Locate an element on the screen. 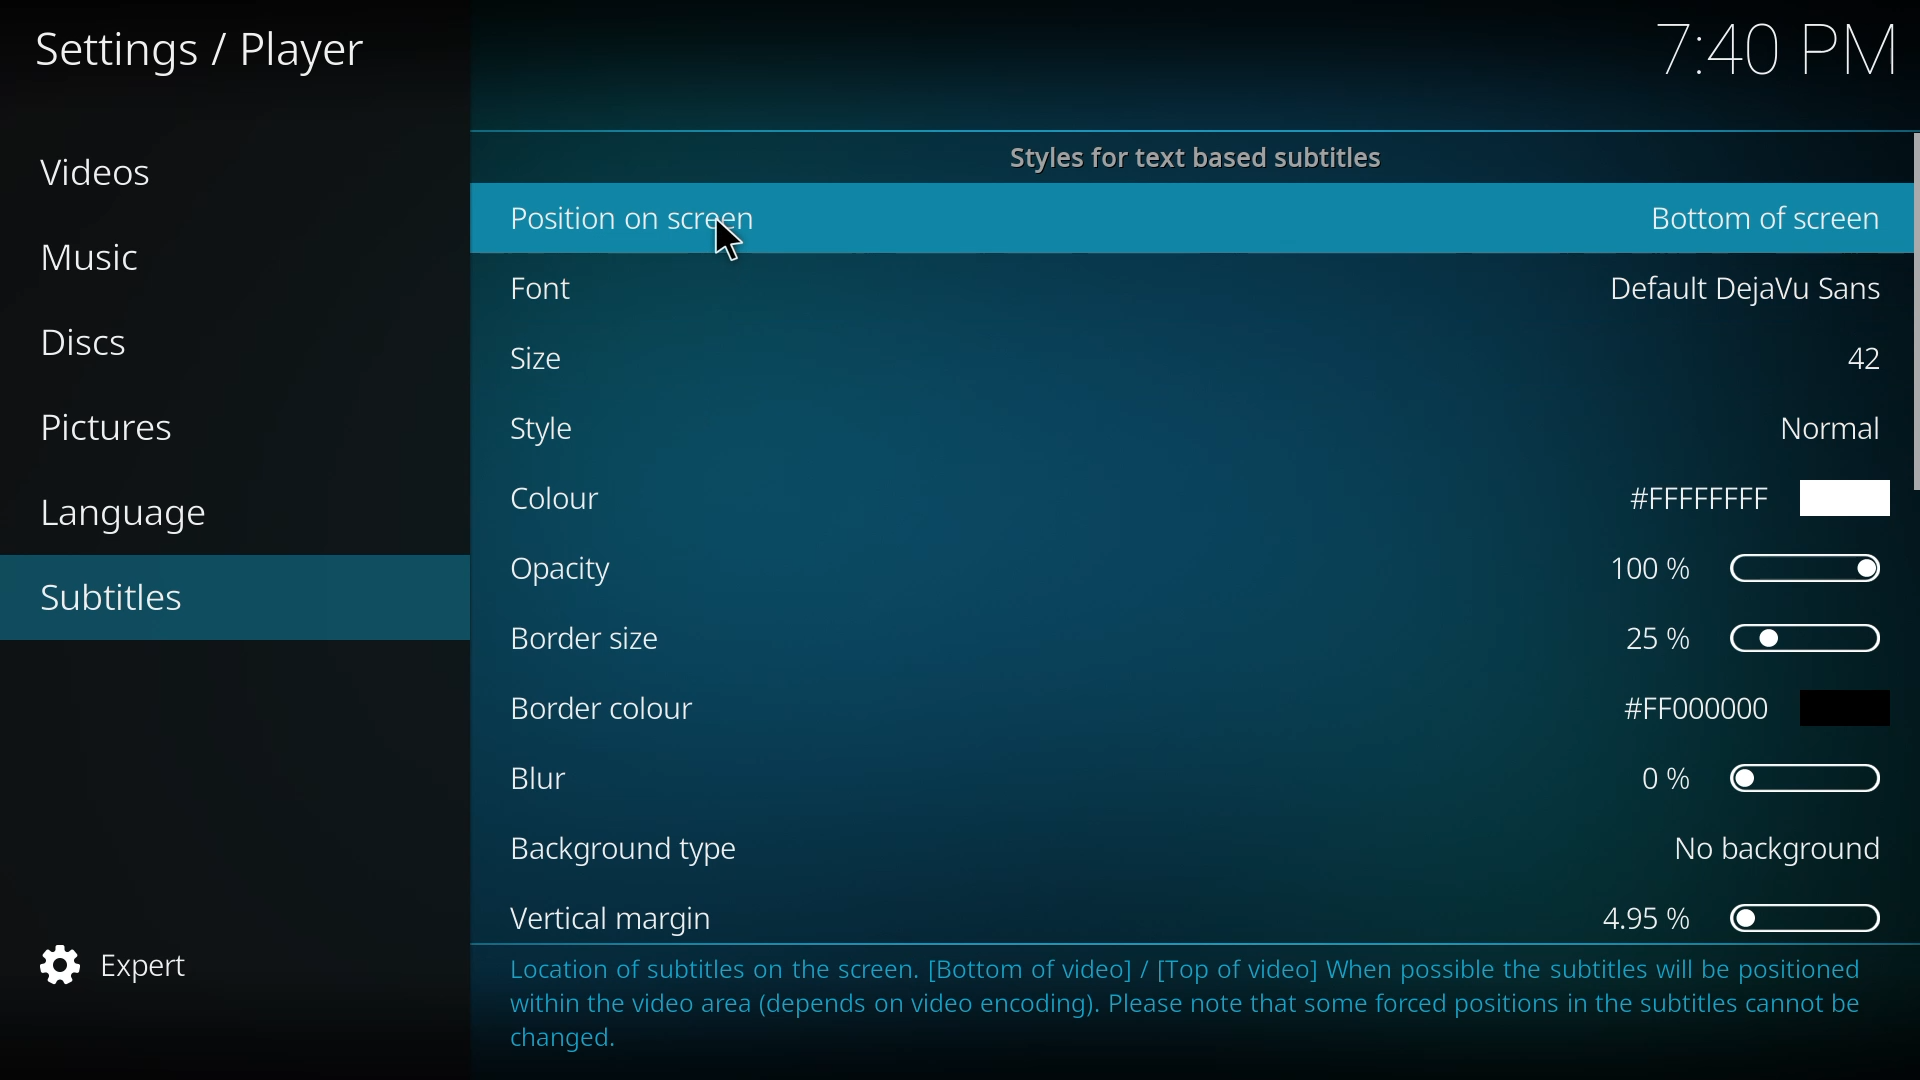  0 is located at coordinates (1761, 776).